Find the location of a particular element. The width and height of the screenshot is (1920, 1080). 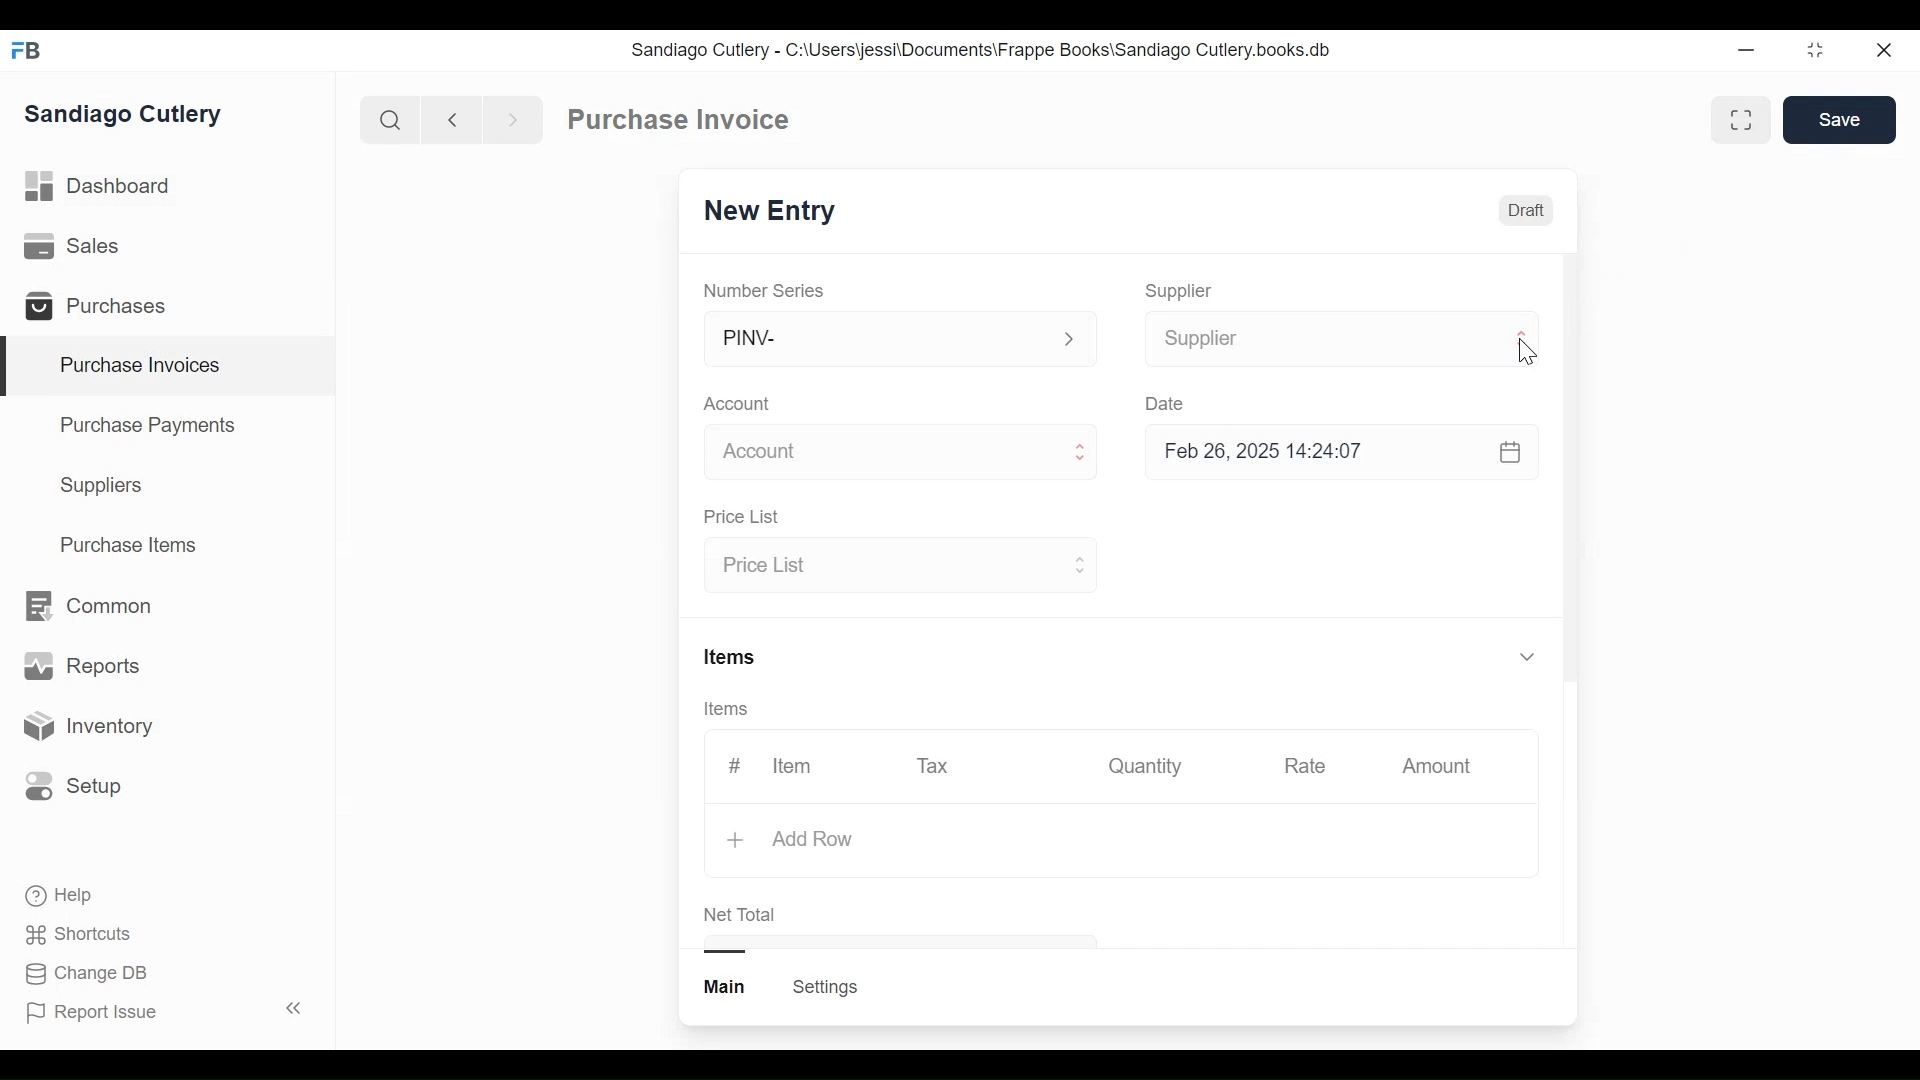

Search is located at coordinates (390, 119).